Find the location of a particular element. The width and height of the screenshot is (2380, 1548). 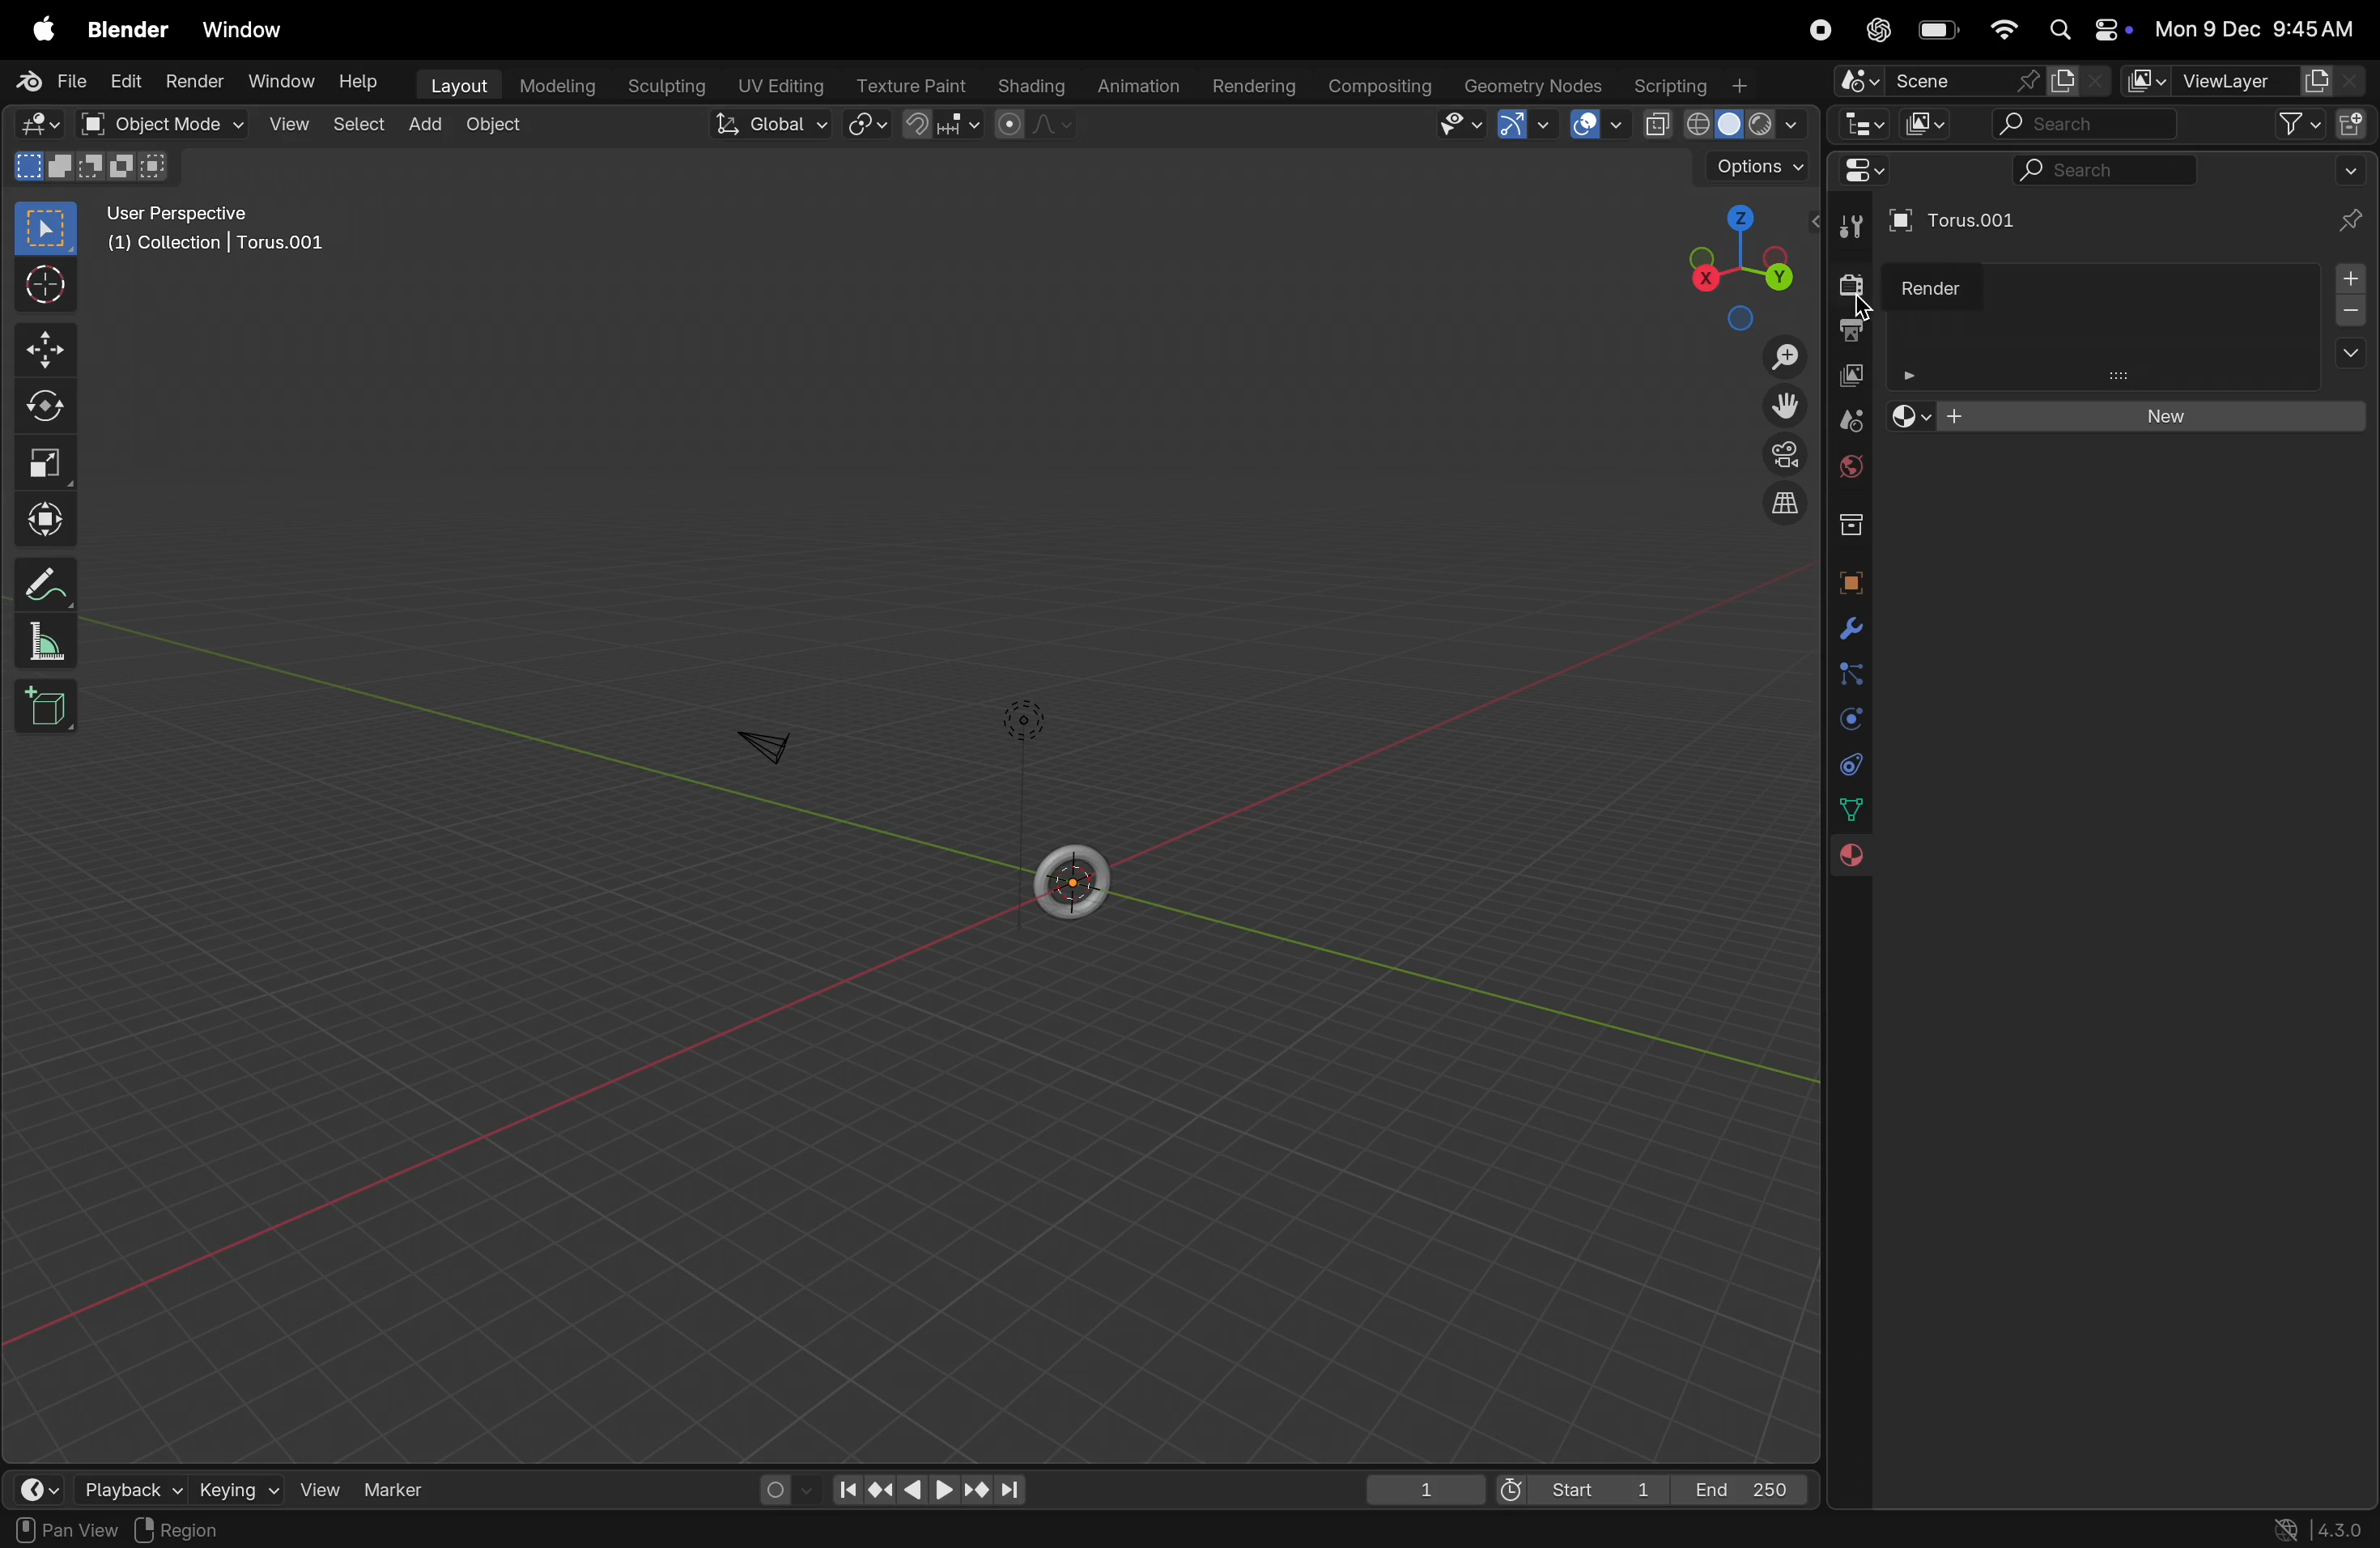

snap is located at coordinates (940, 127).